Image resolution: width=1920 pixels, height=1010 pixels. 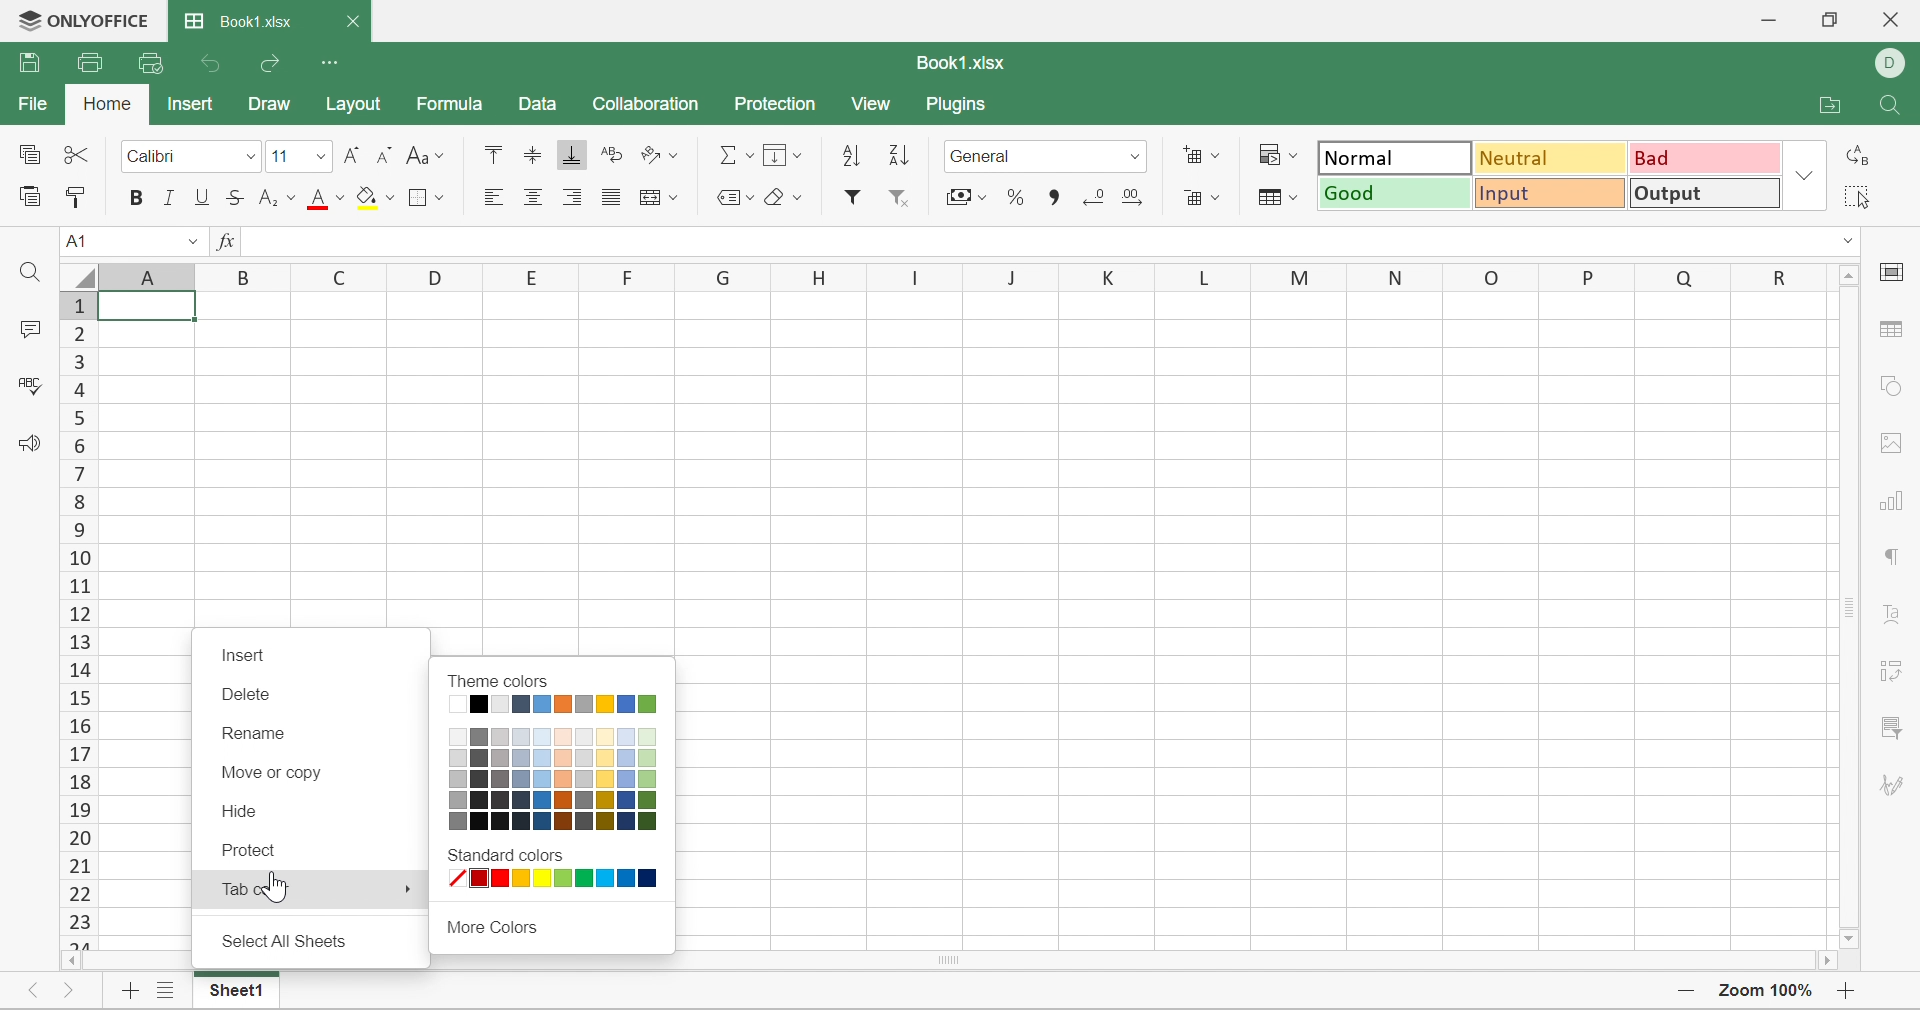 What do you see at coordinates (255, 851) in the screenshot?
I see `Protect` at bounding box center [255, 851].